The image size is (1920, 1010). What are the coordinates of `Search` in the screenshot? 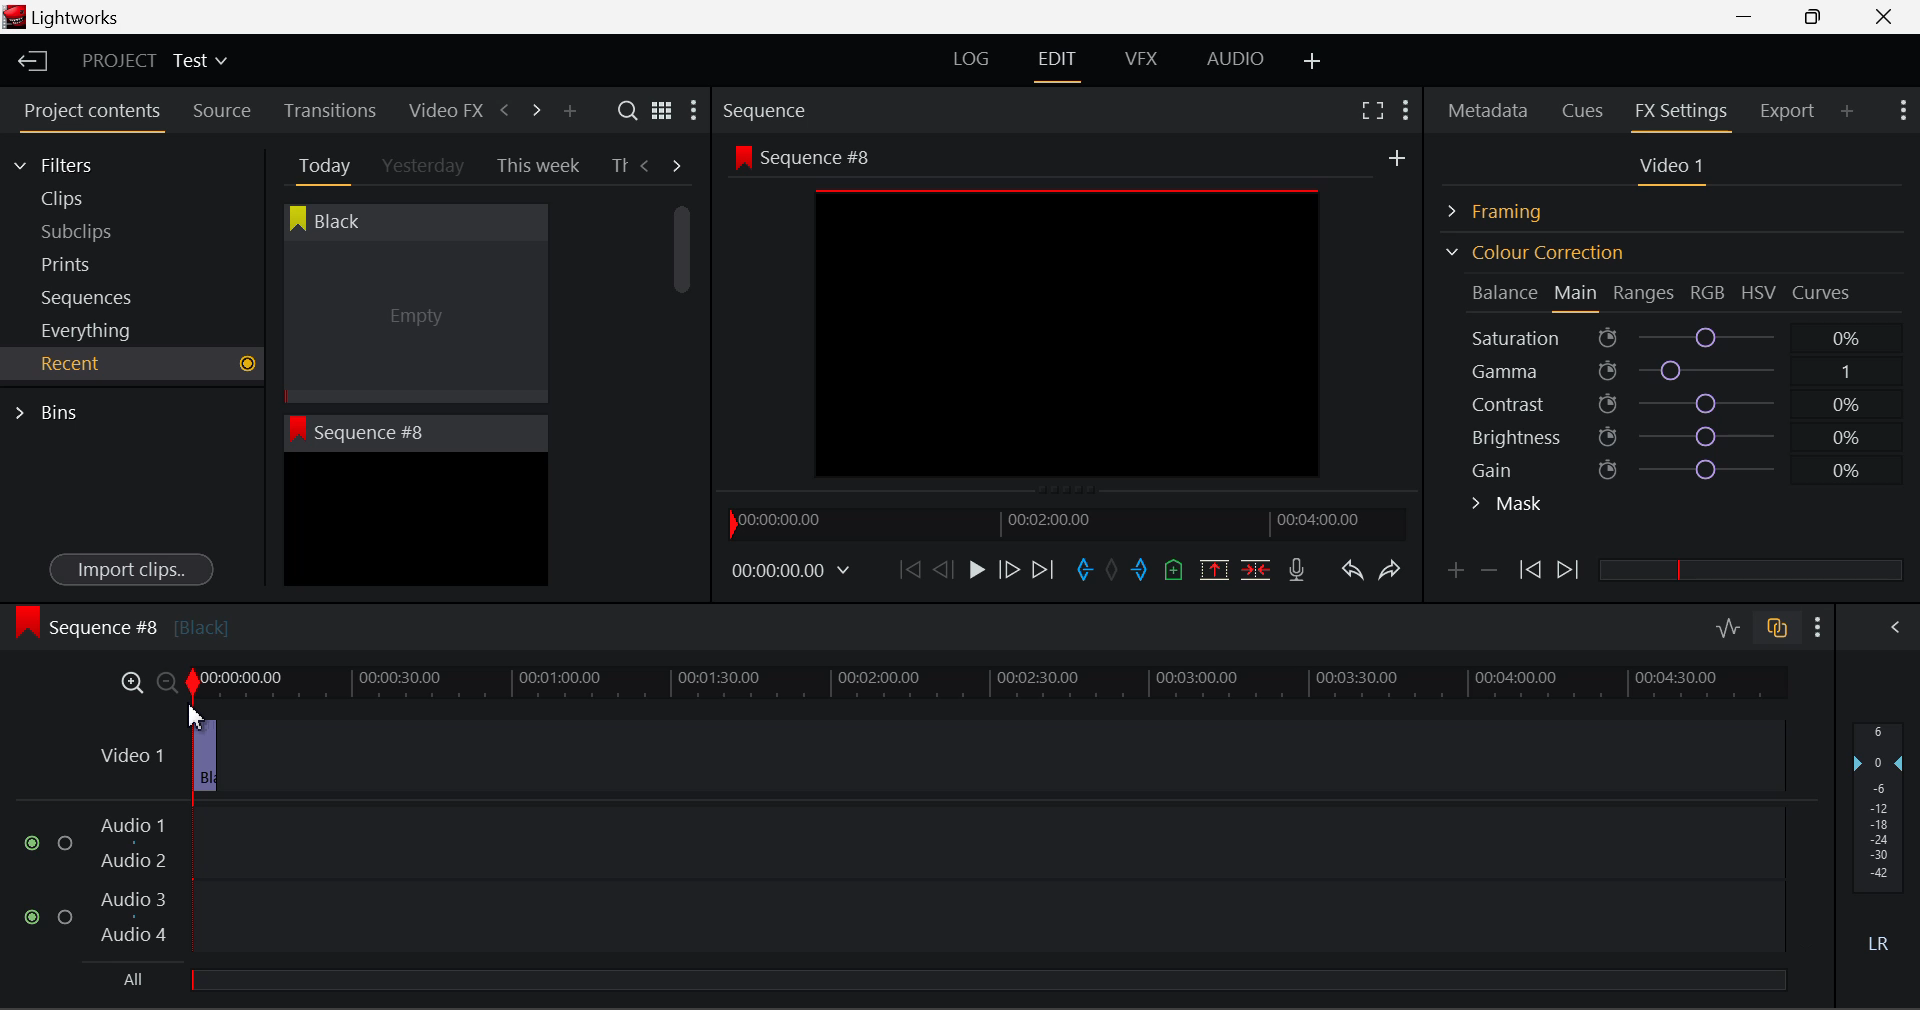 It's located at (630, 111).